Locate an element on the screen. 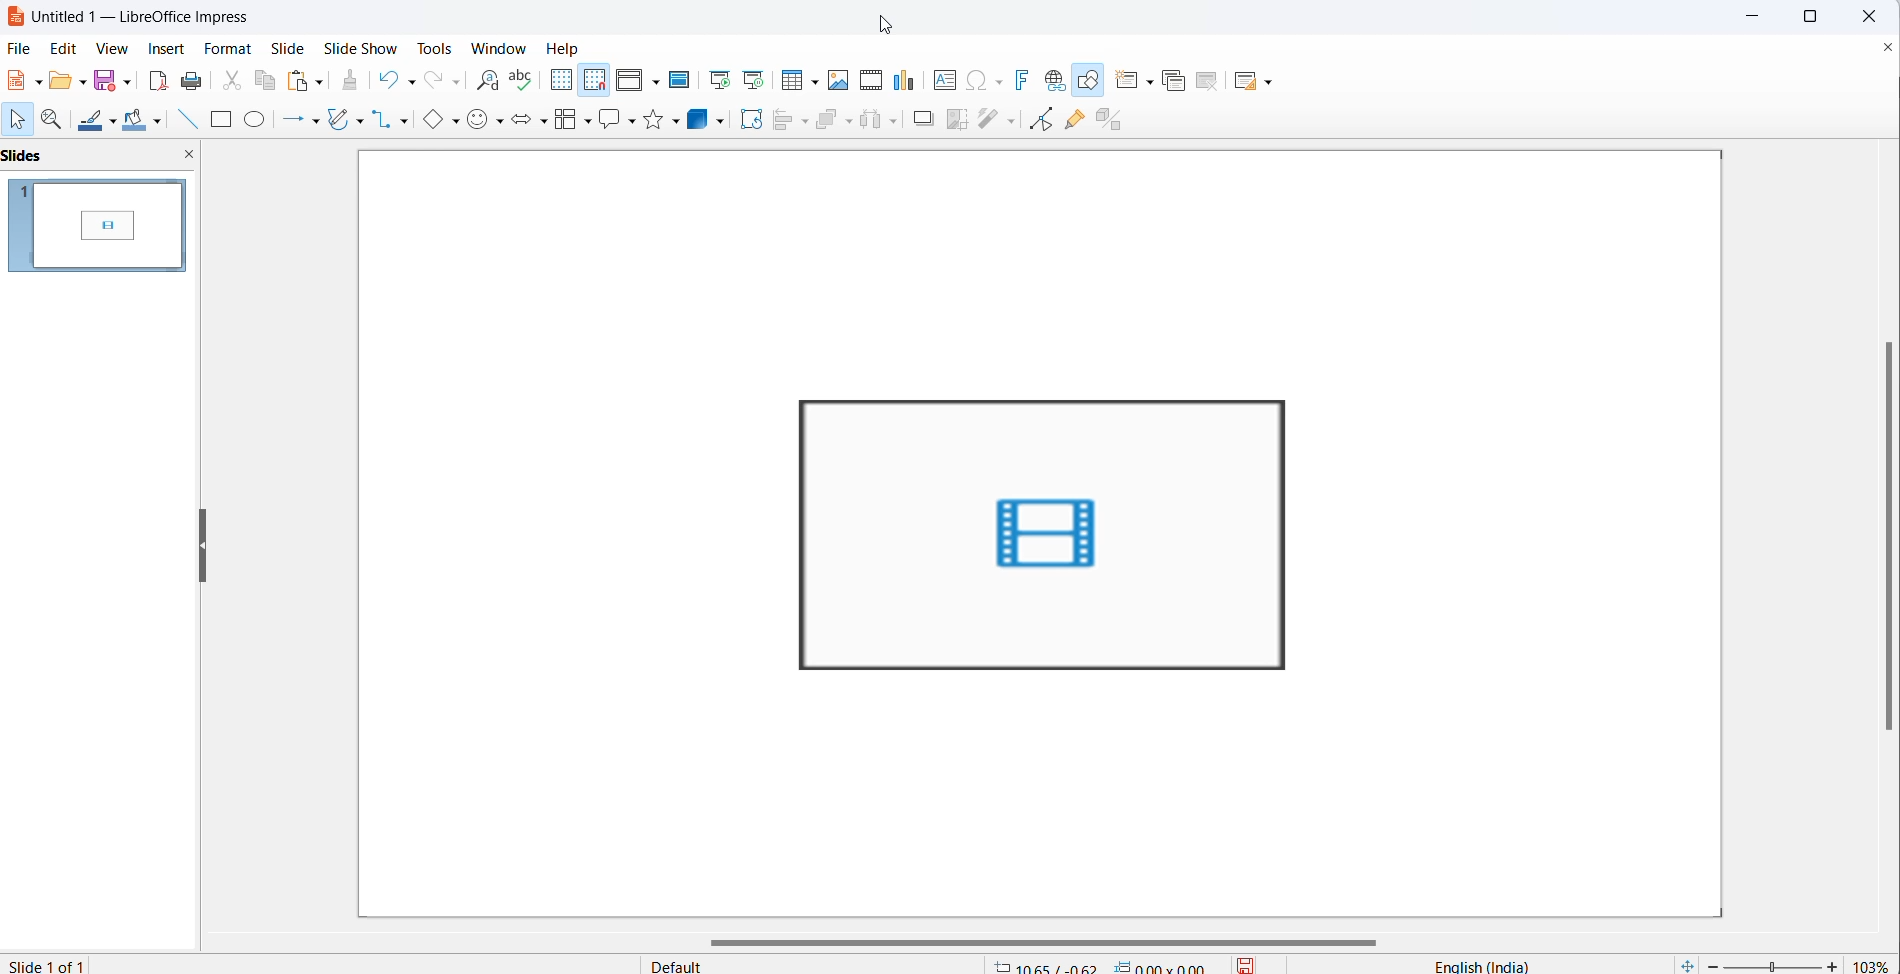 The width and height of the screenshot is (1900, 974). zoom slide is located at coordinates (1775, 965).